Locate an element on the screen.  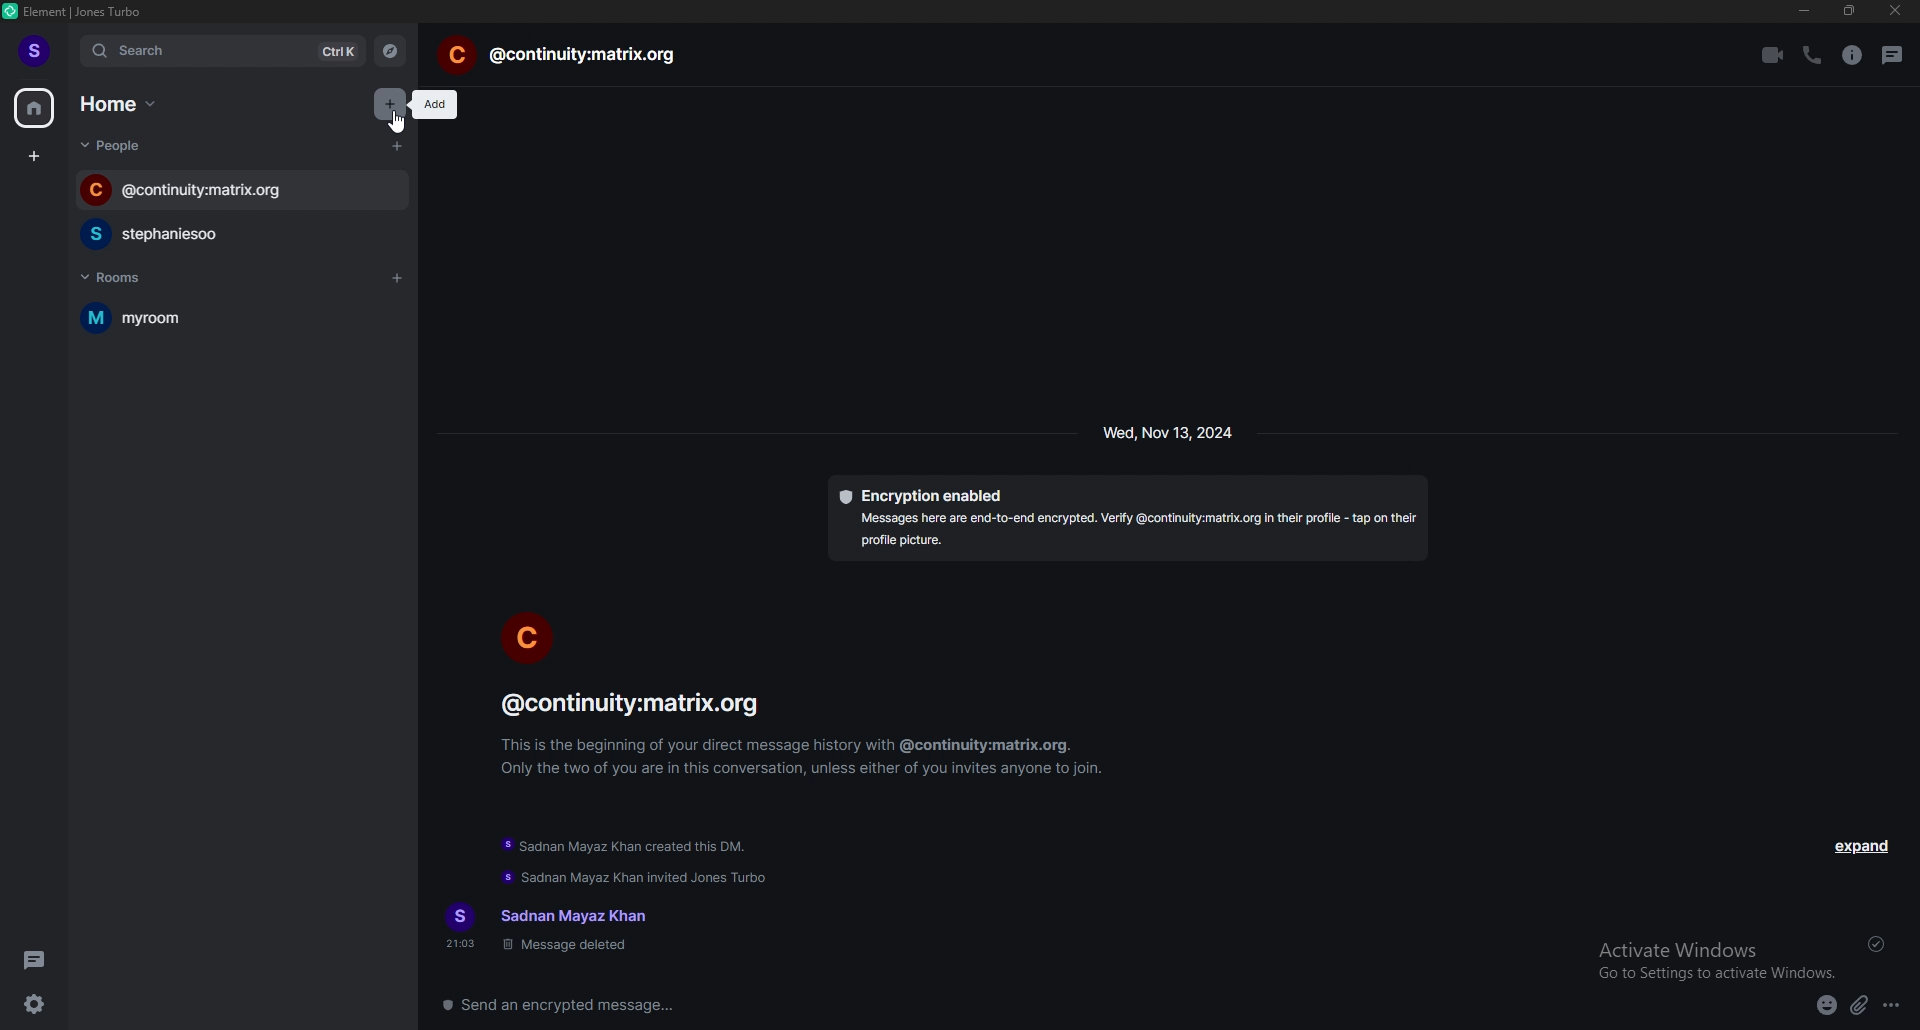
chat is located at coordinates (560, 56).